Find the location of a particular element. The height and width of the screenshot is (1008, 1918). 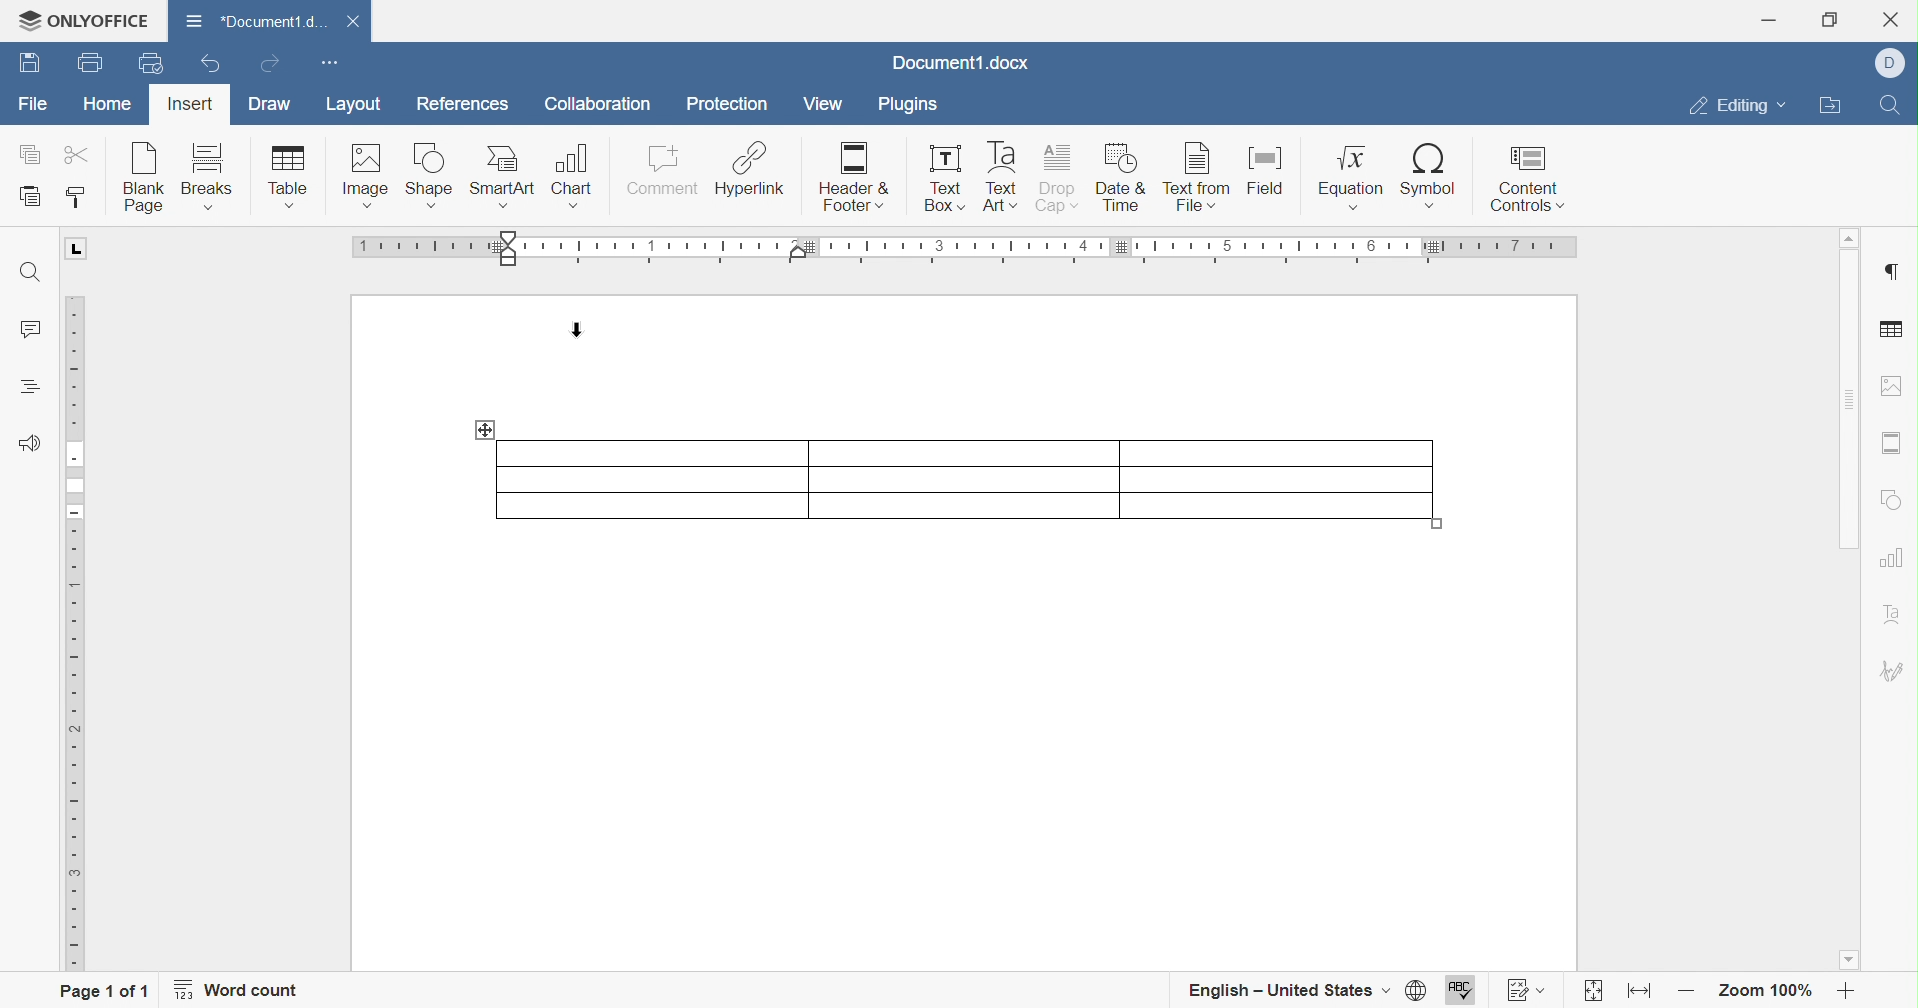

Quick print is located at coordinates (152, 63).